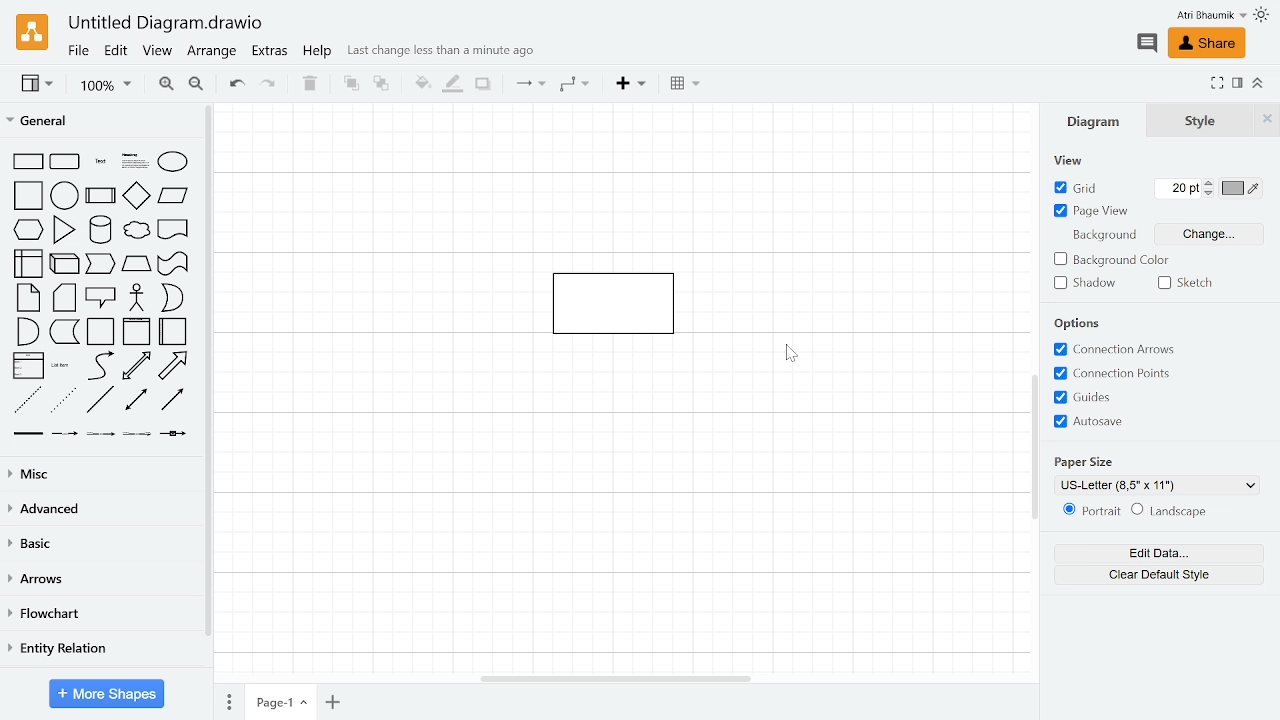 This screenshot has width=1280, height=720. I want to click on cursor, so click(79, 63).